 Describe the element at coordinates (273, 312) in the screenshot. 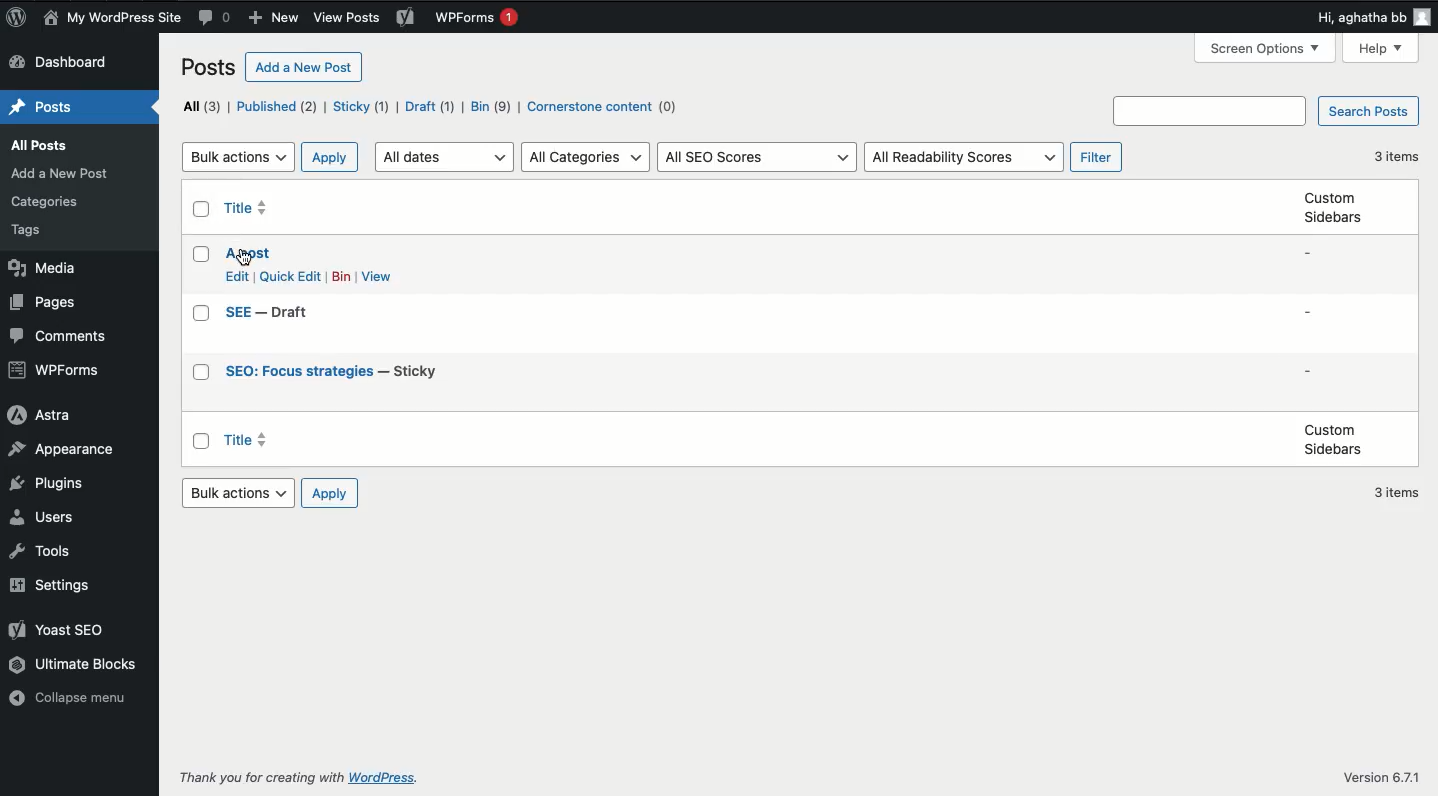

I see `see -- draft` at that location.